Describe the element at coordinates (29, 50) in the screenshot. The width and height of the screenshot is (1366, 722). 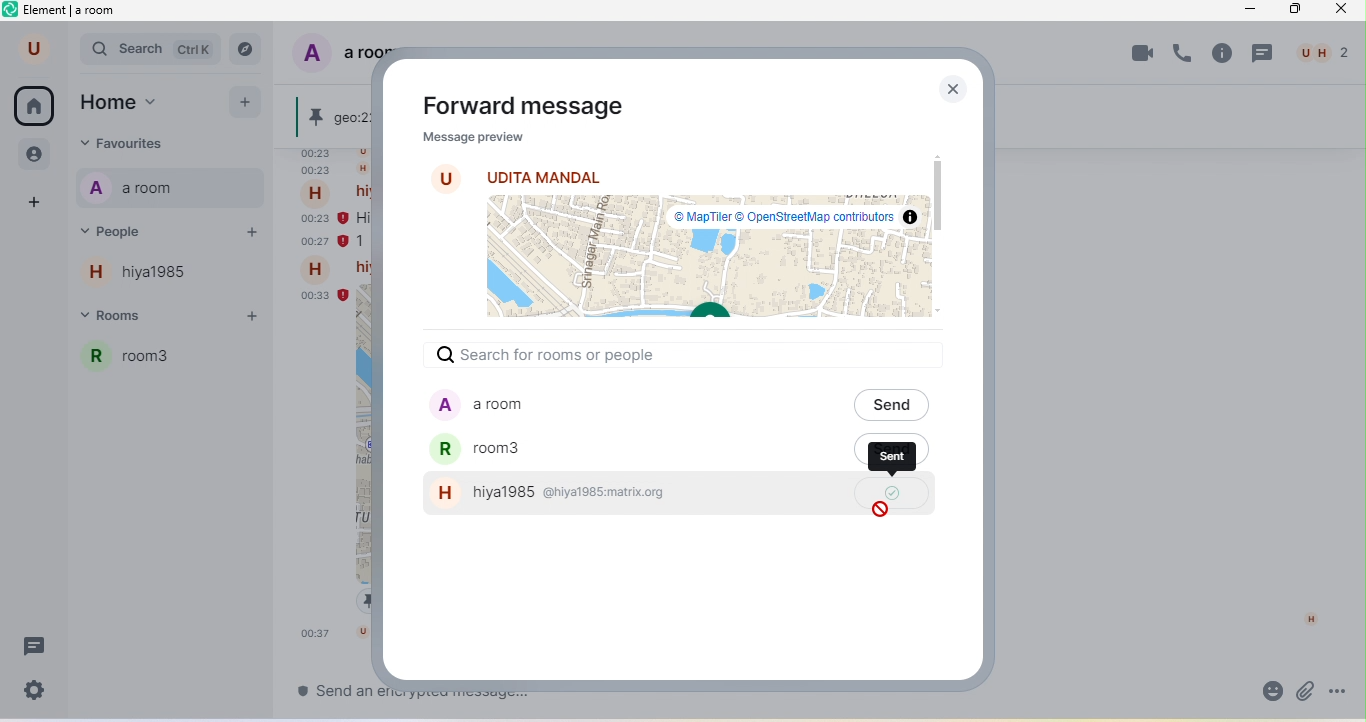
I see `u` at that location.